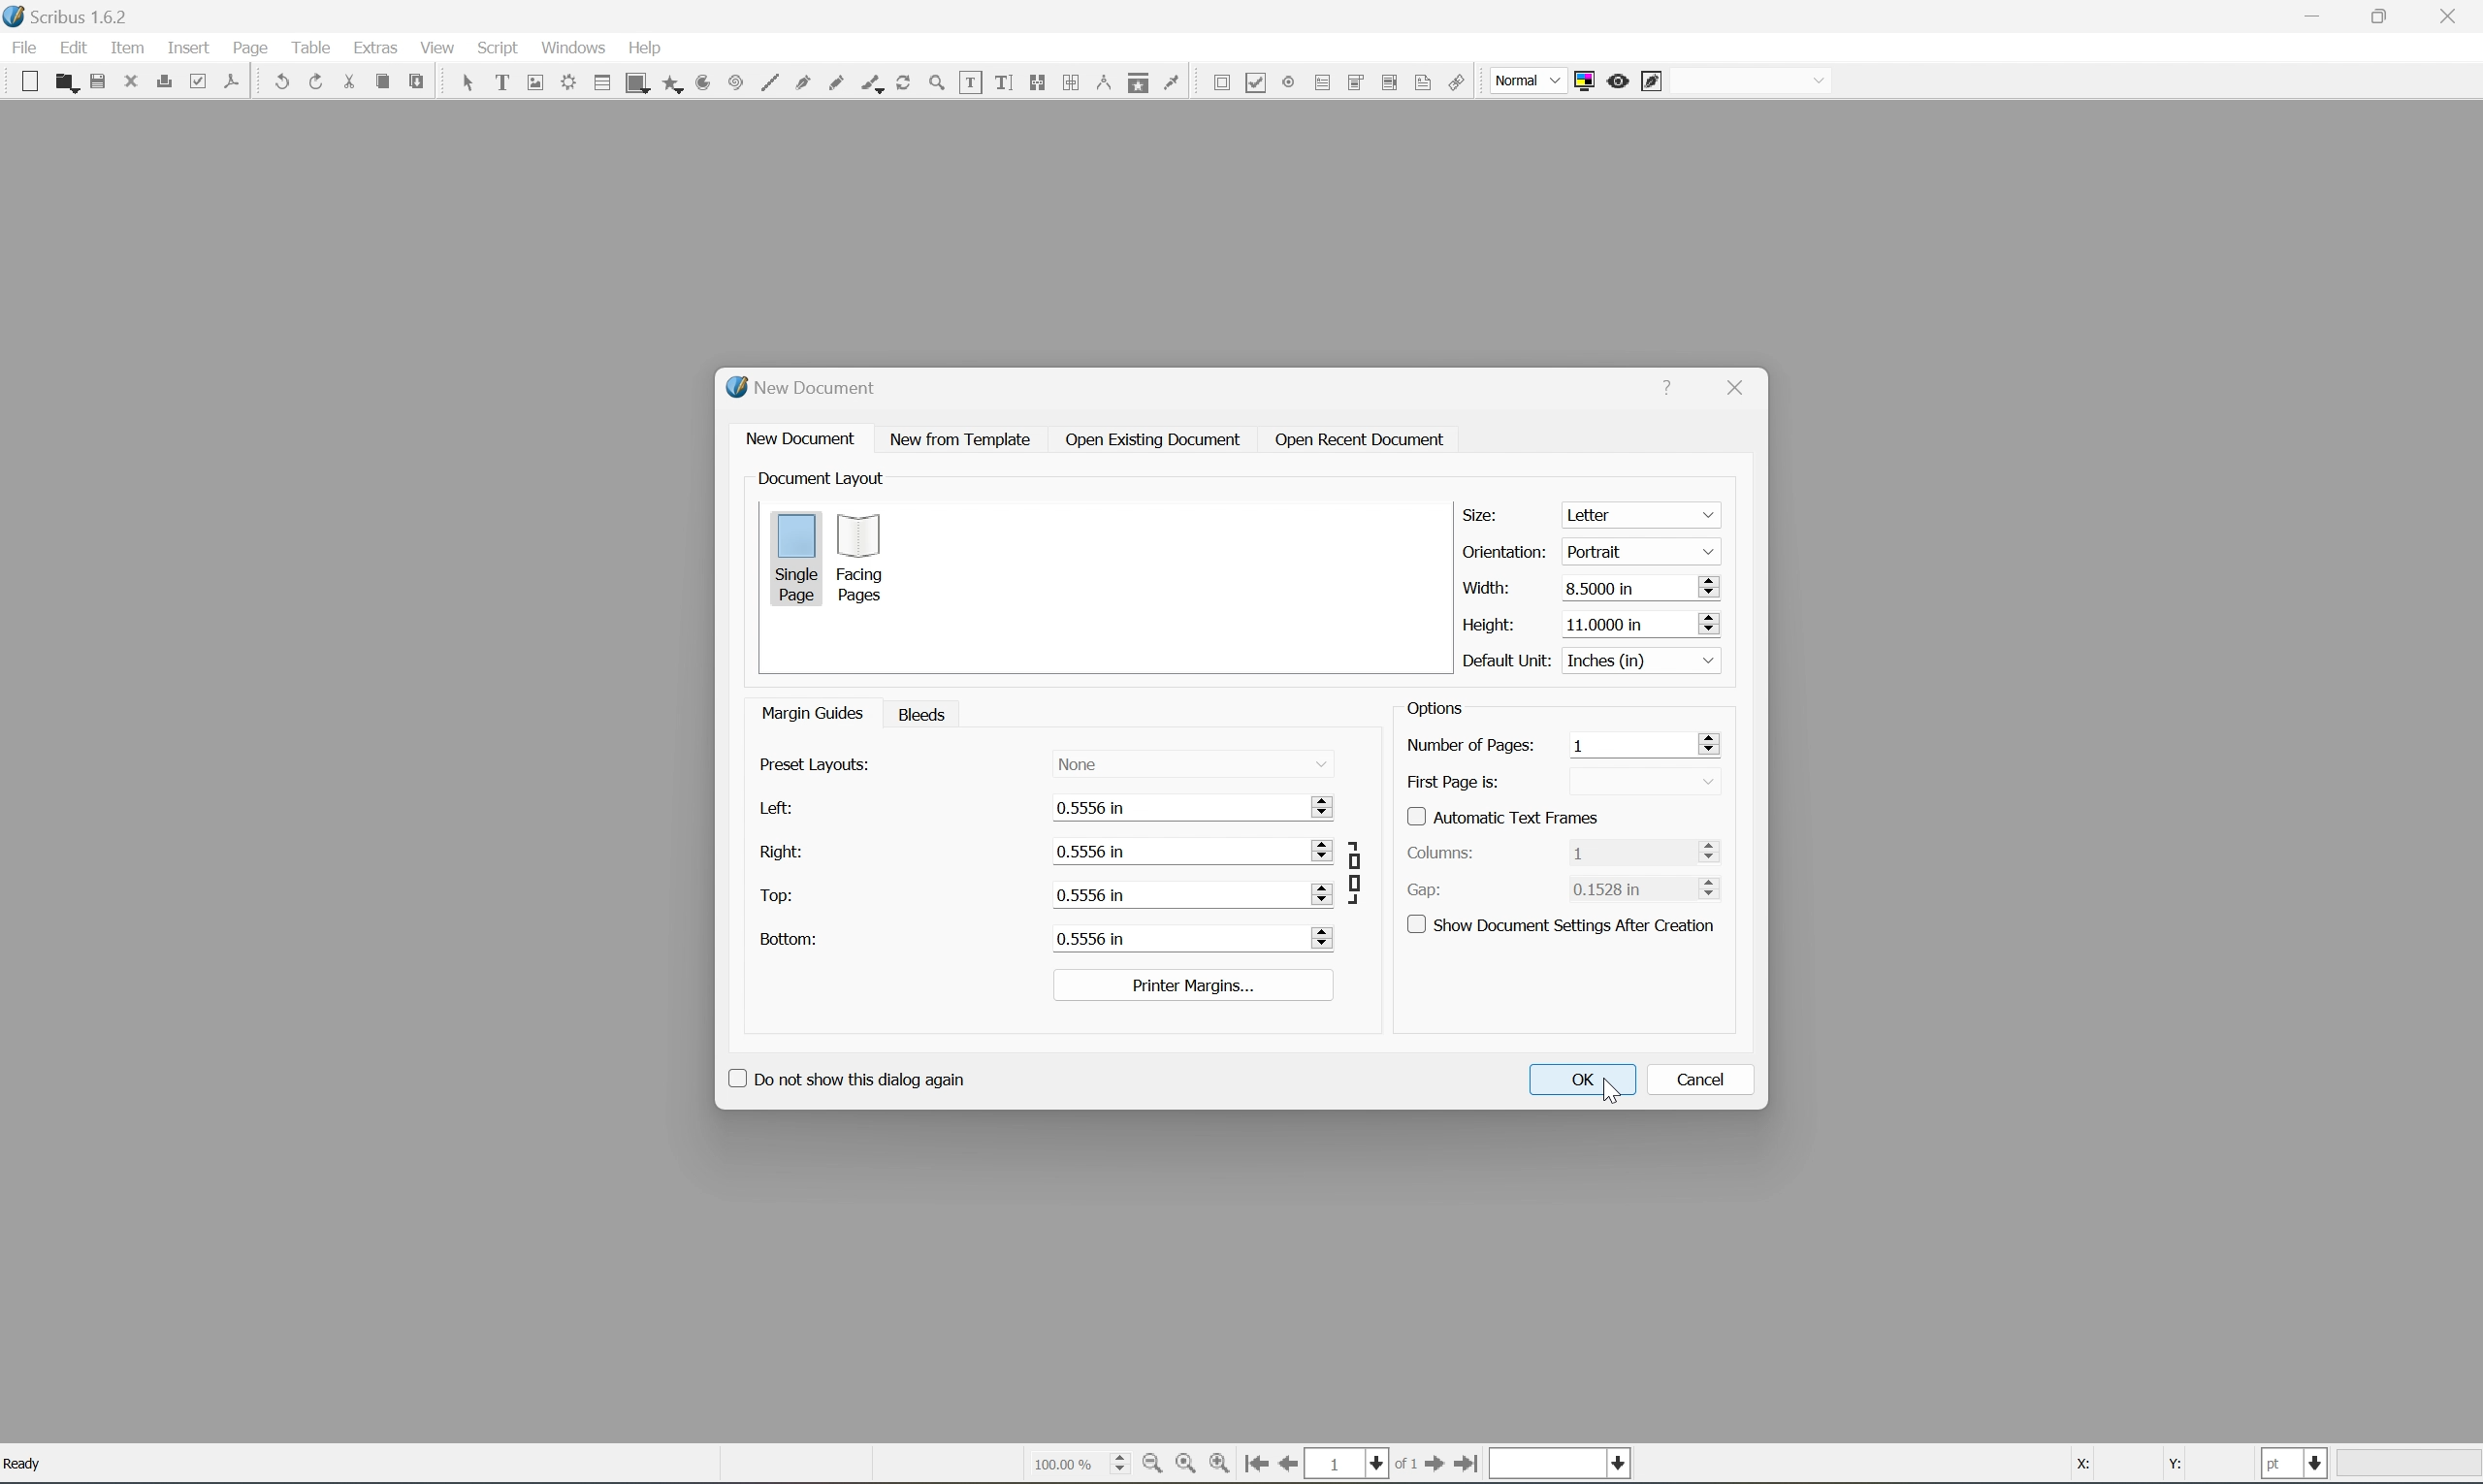  What do you see at coordinates (801, 386) in the screenshot?
I see `new document` at bounding box center [801, 386].